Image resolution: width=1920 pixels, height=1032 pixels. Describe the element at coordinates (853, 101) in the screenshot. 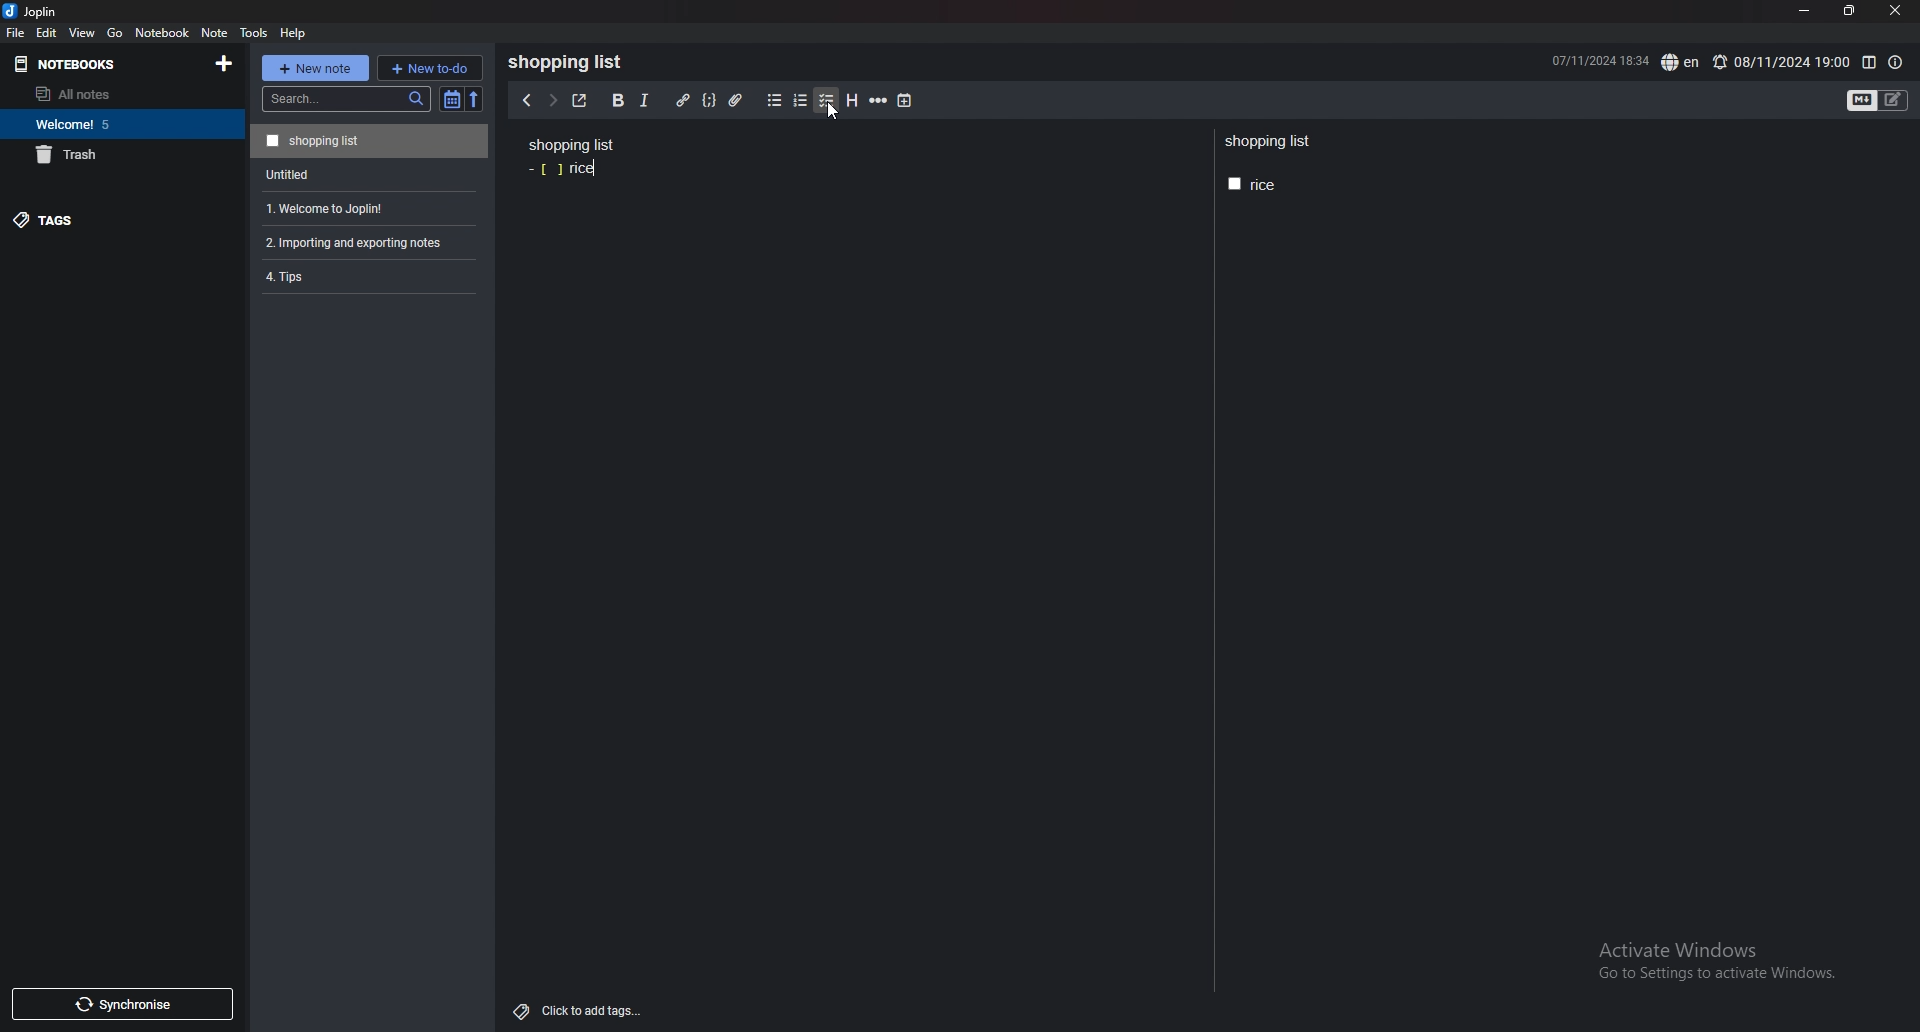

I see `heading` at that location.